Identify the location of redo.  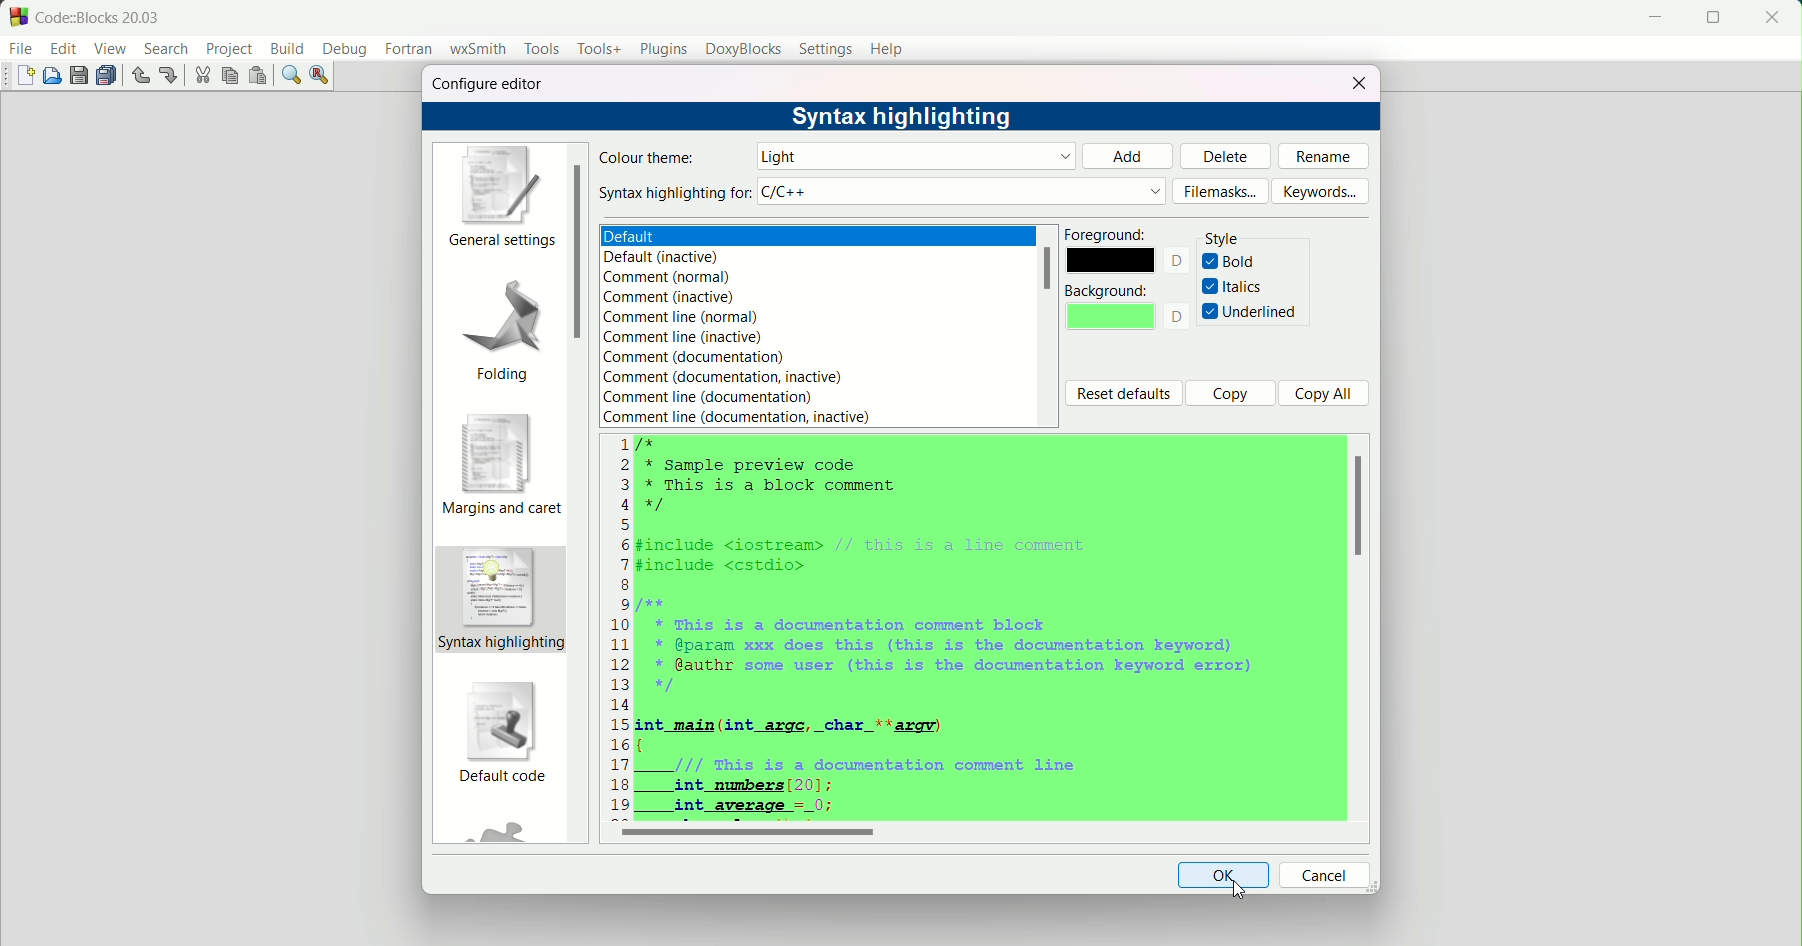
(168, 74).